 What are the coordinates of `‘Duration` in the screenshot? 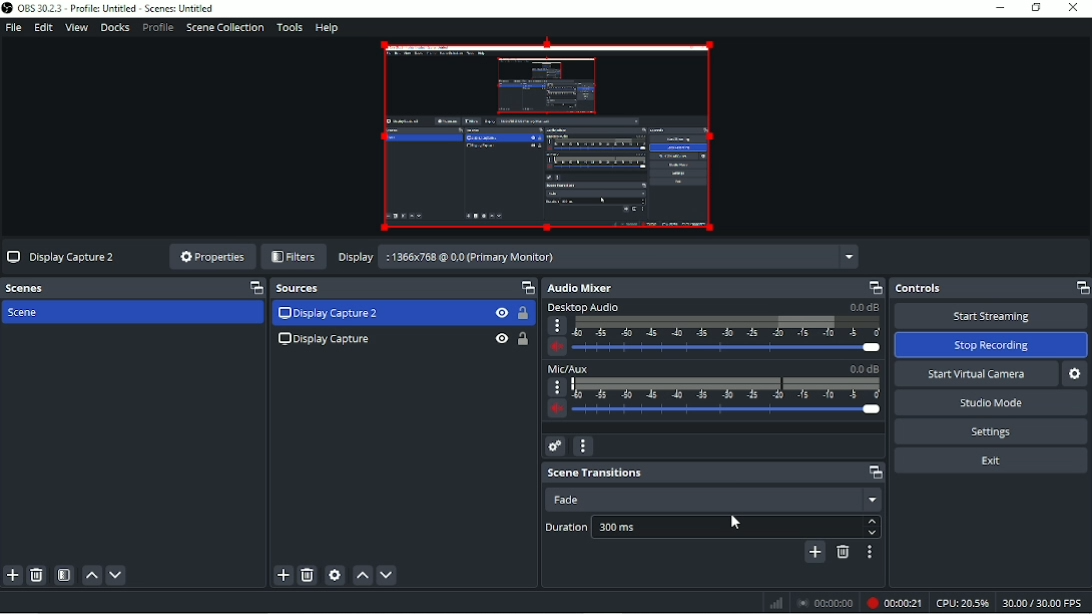 It's located at (563, 529).